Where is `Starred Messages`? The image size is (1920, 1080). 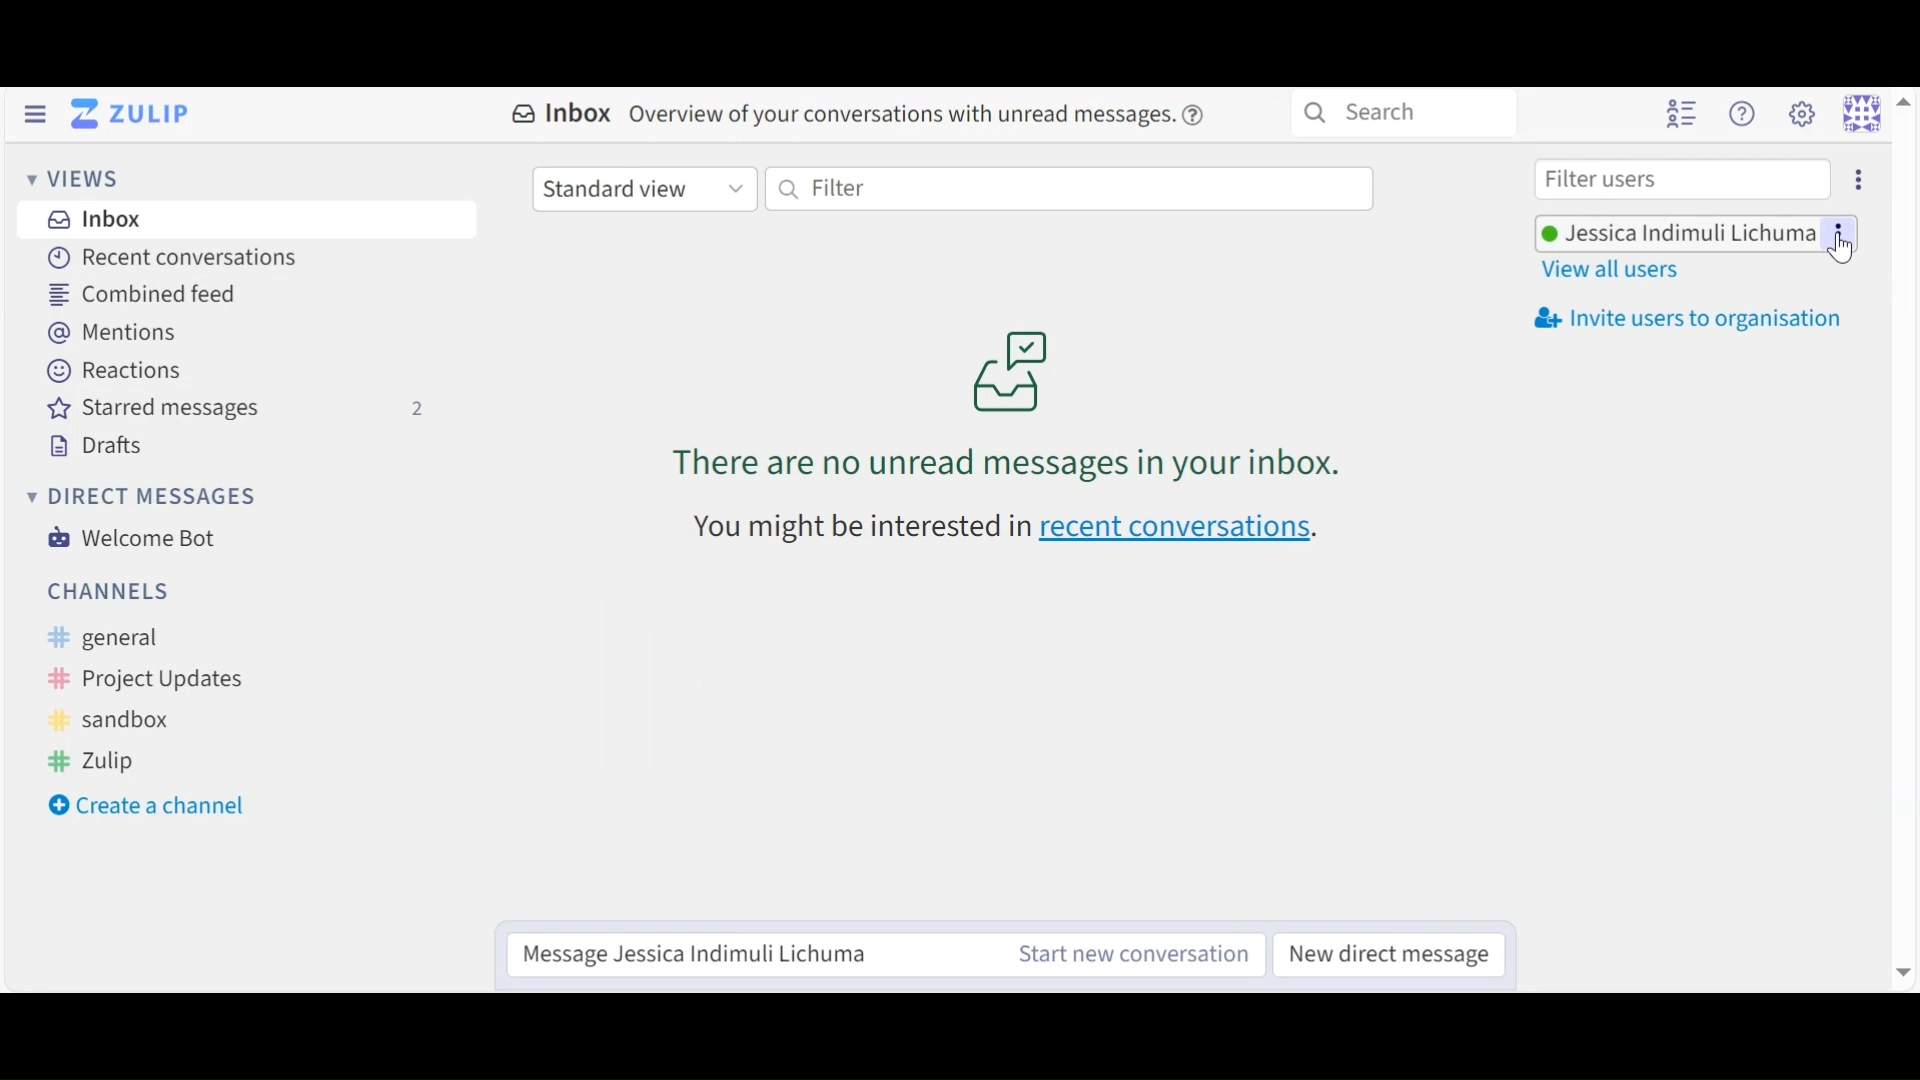 Starred Messages is located at coordinates (237, 410).